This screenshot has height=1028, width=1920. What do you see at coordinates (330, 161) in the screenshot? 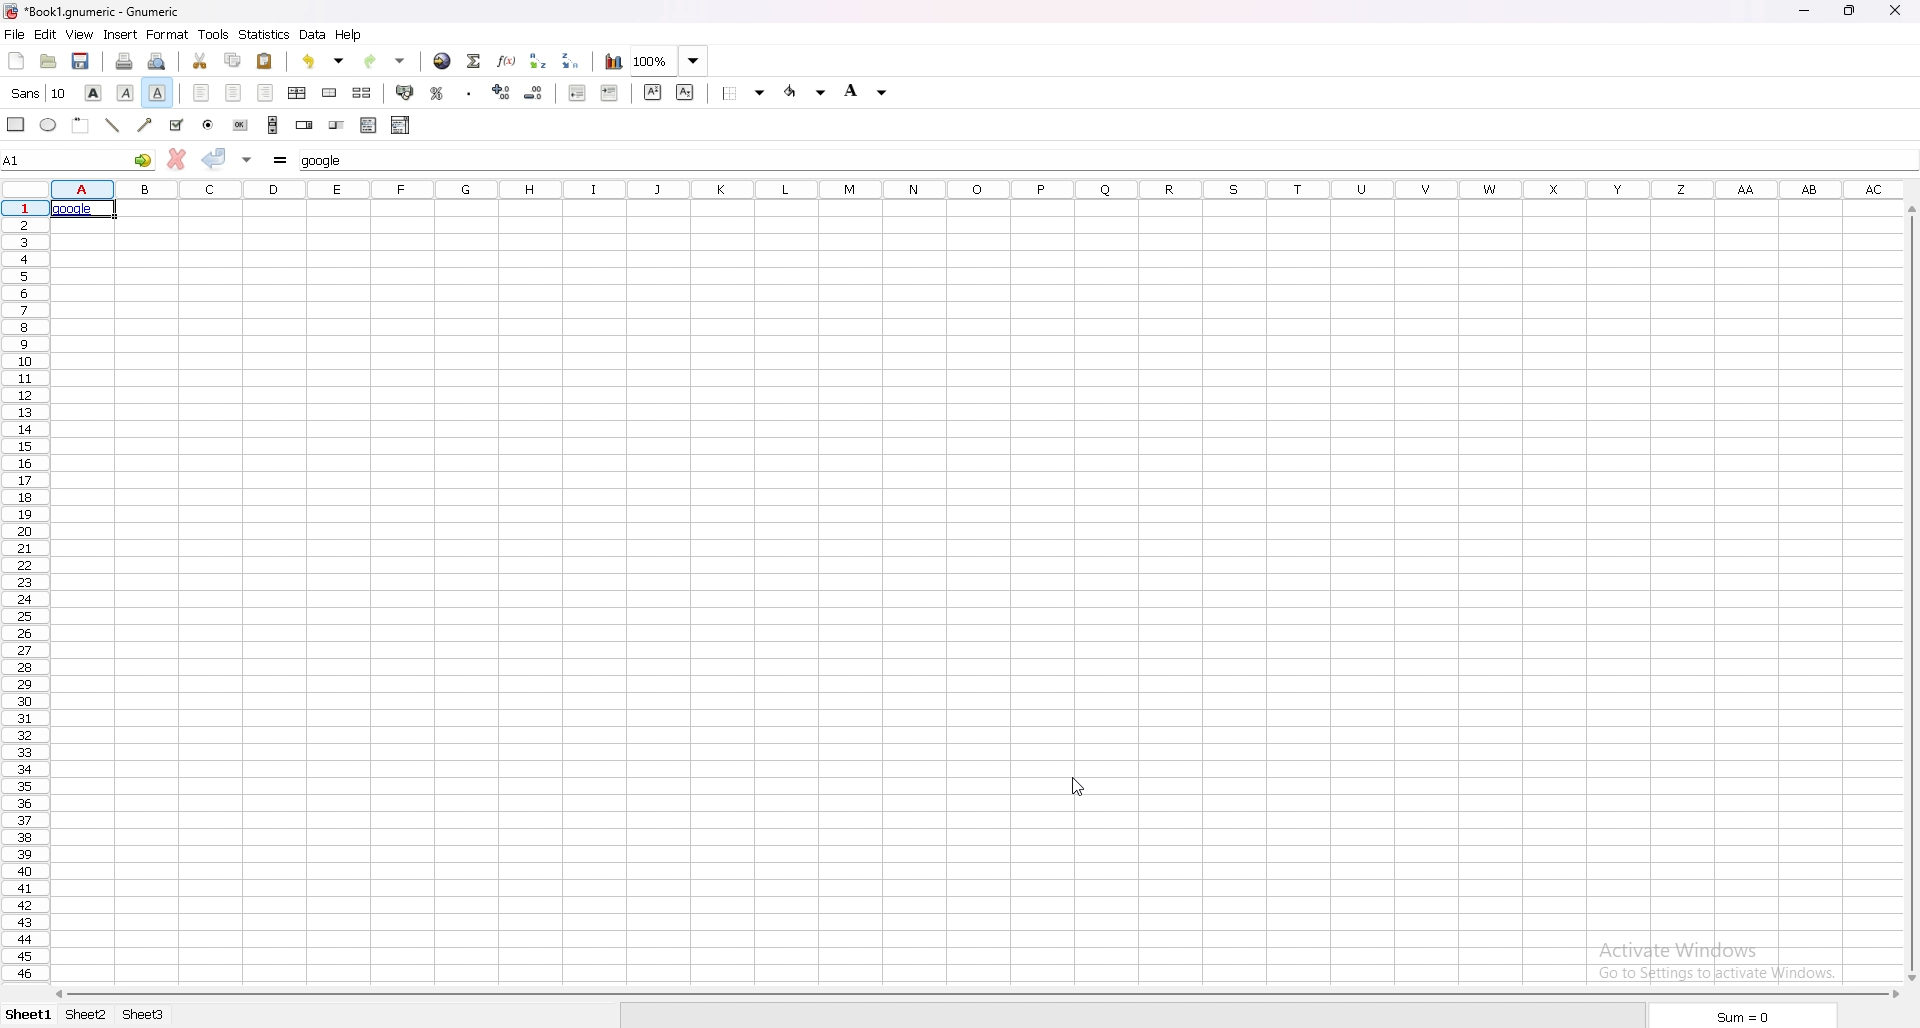
I see `cell input` at bounding box center [330, 161].